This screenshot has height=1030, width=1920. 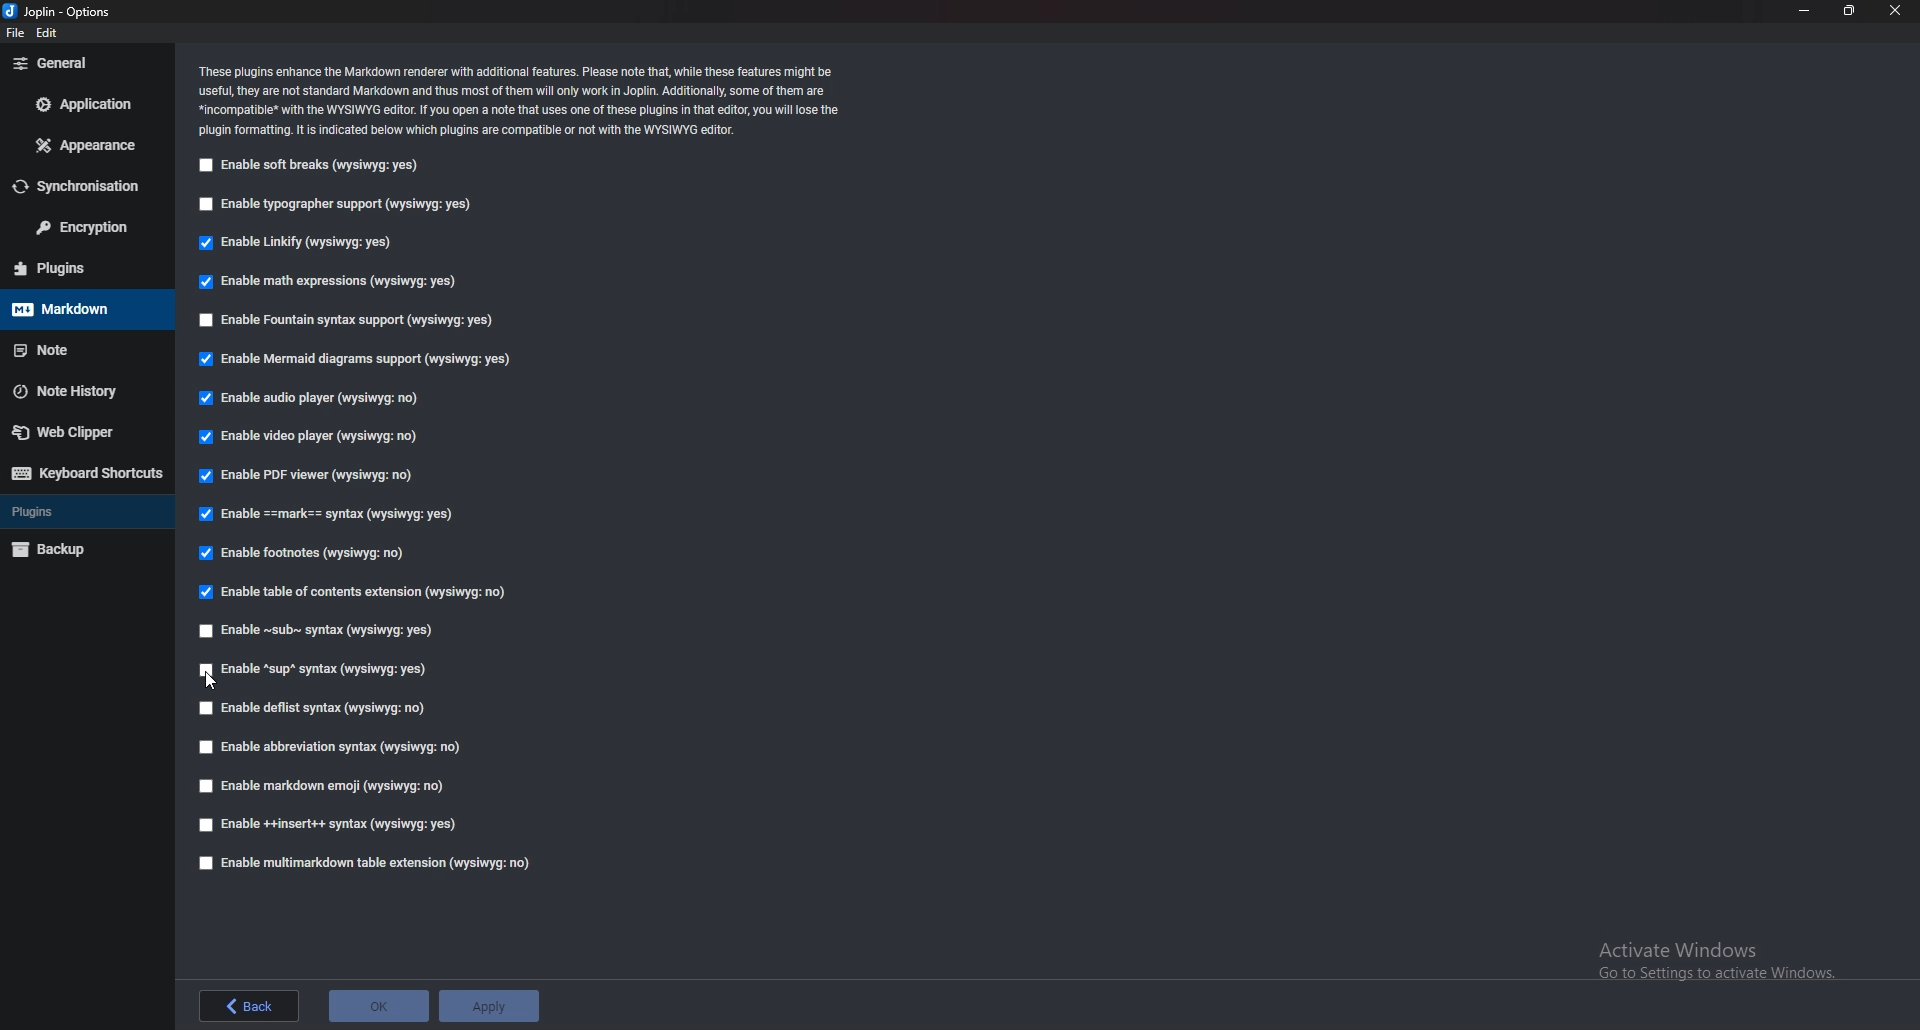 I want to click on note, so click(x=84, y=350).